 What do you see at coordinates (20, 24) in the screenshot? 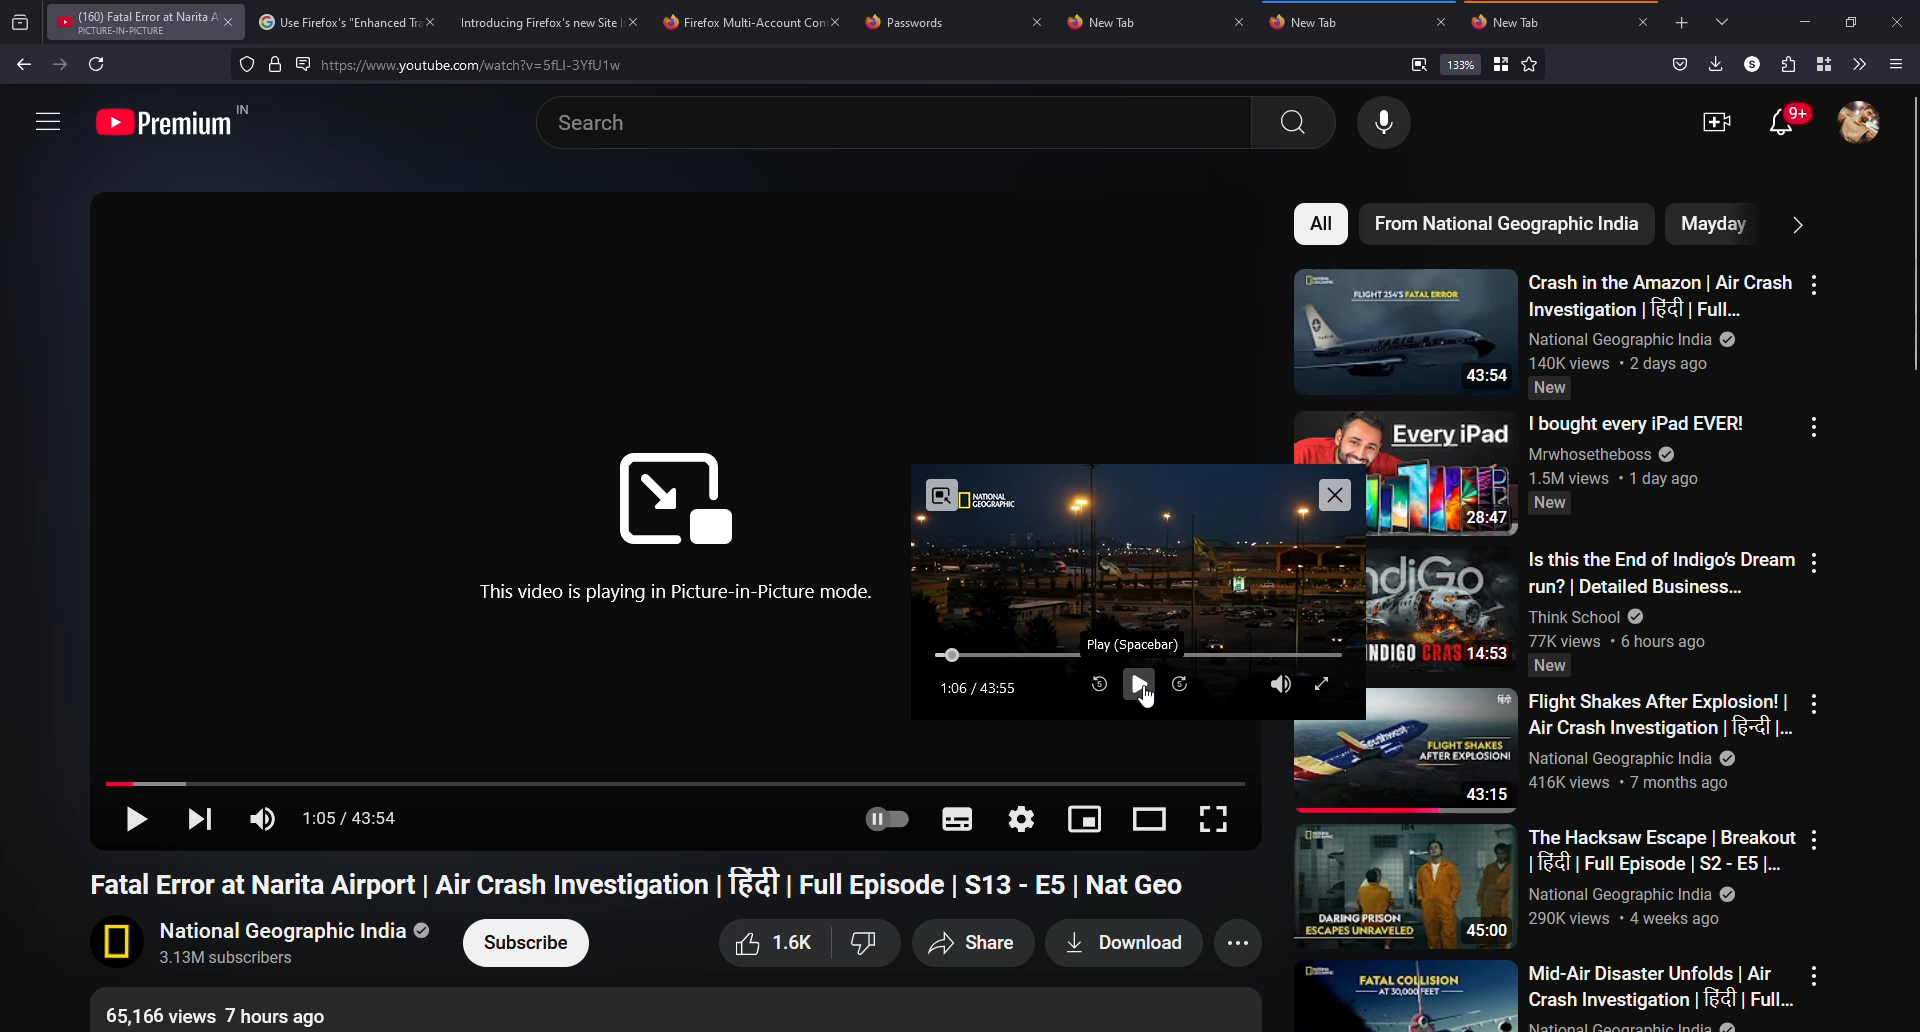
I see `` at bounding box center [20, 24].